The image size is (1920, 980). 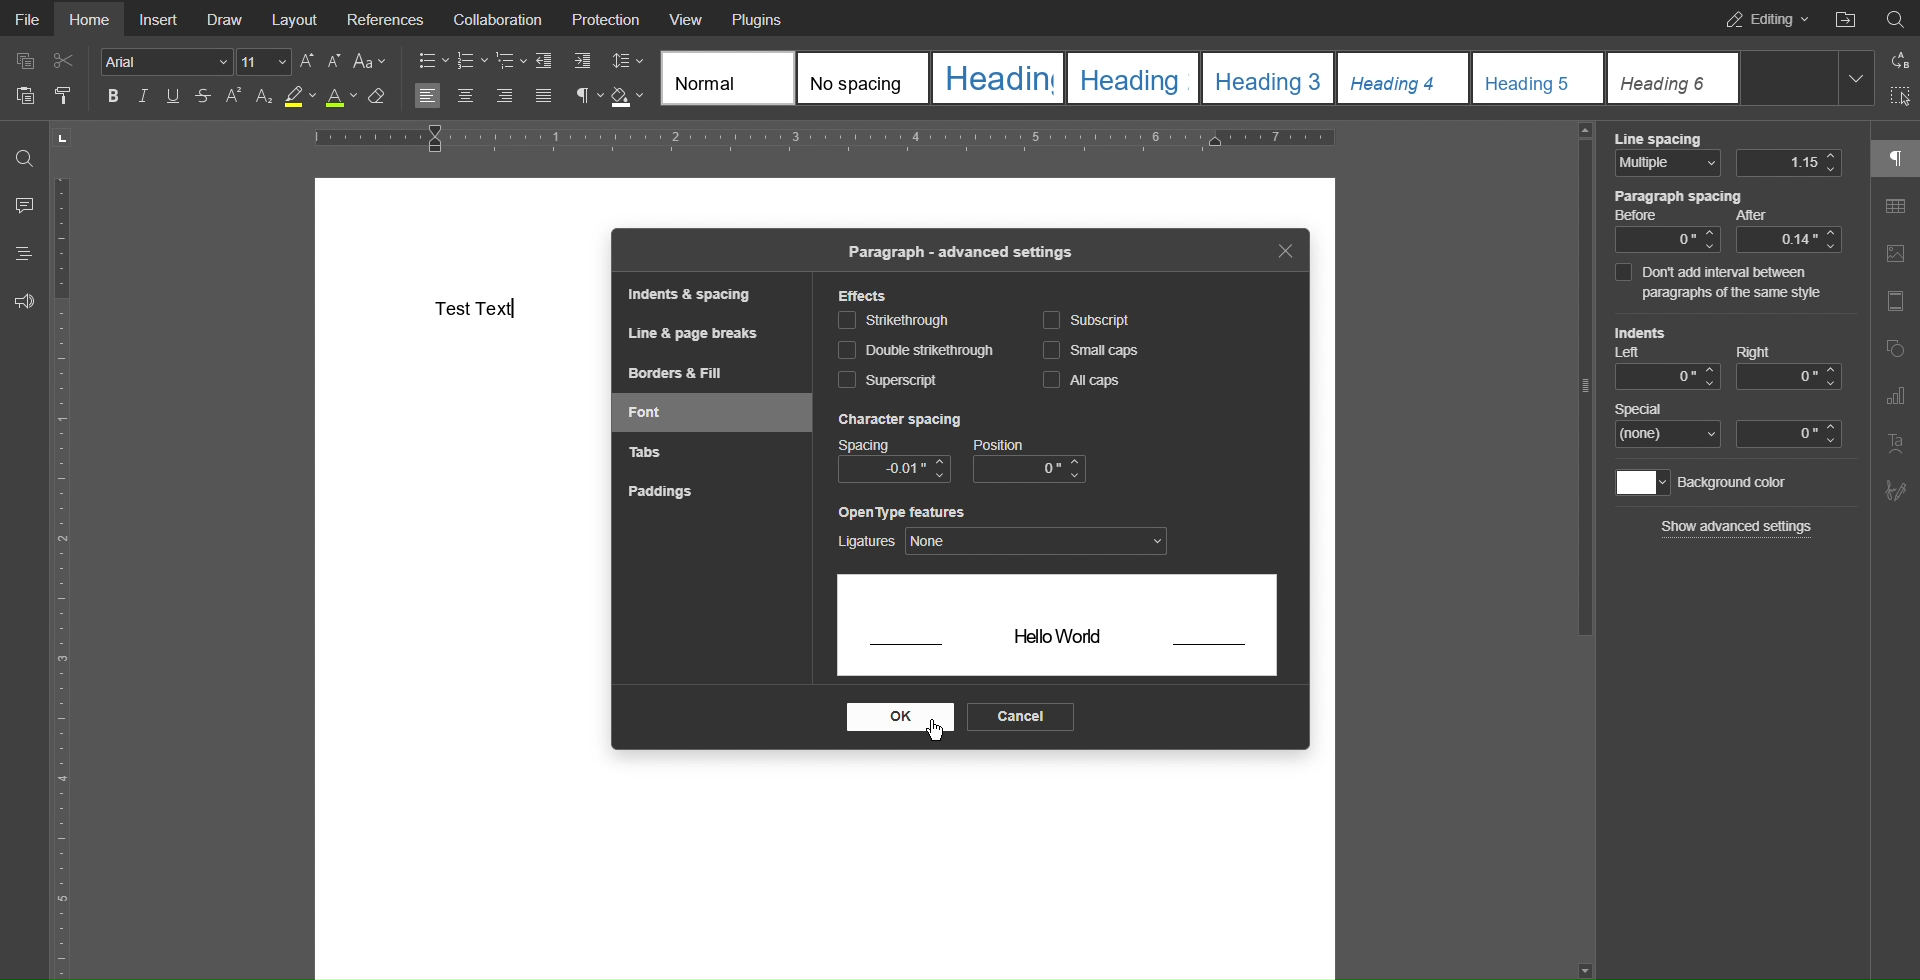 What do you see at coordinates (226, 18) in the screenshot?
I see `Draw` at bounding box center [226, 18].